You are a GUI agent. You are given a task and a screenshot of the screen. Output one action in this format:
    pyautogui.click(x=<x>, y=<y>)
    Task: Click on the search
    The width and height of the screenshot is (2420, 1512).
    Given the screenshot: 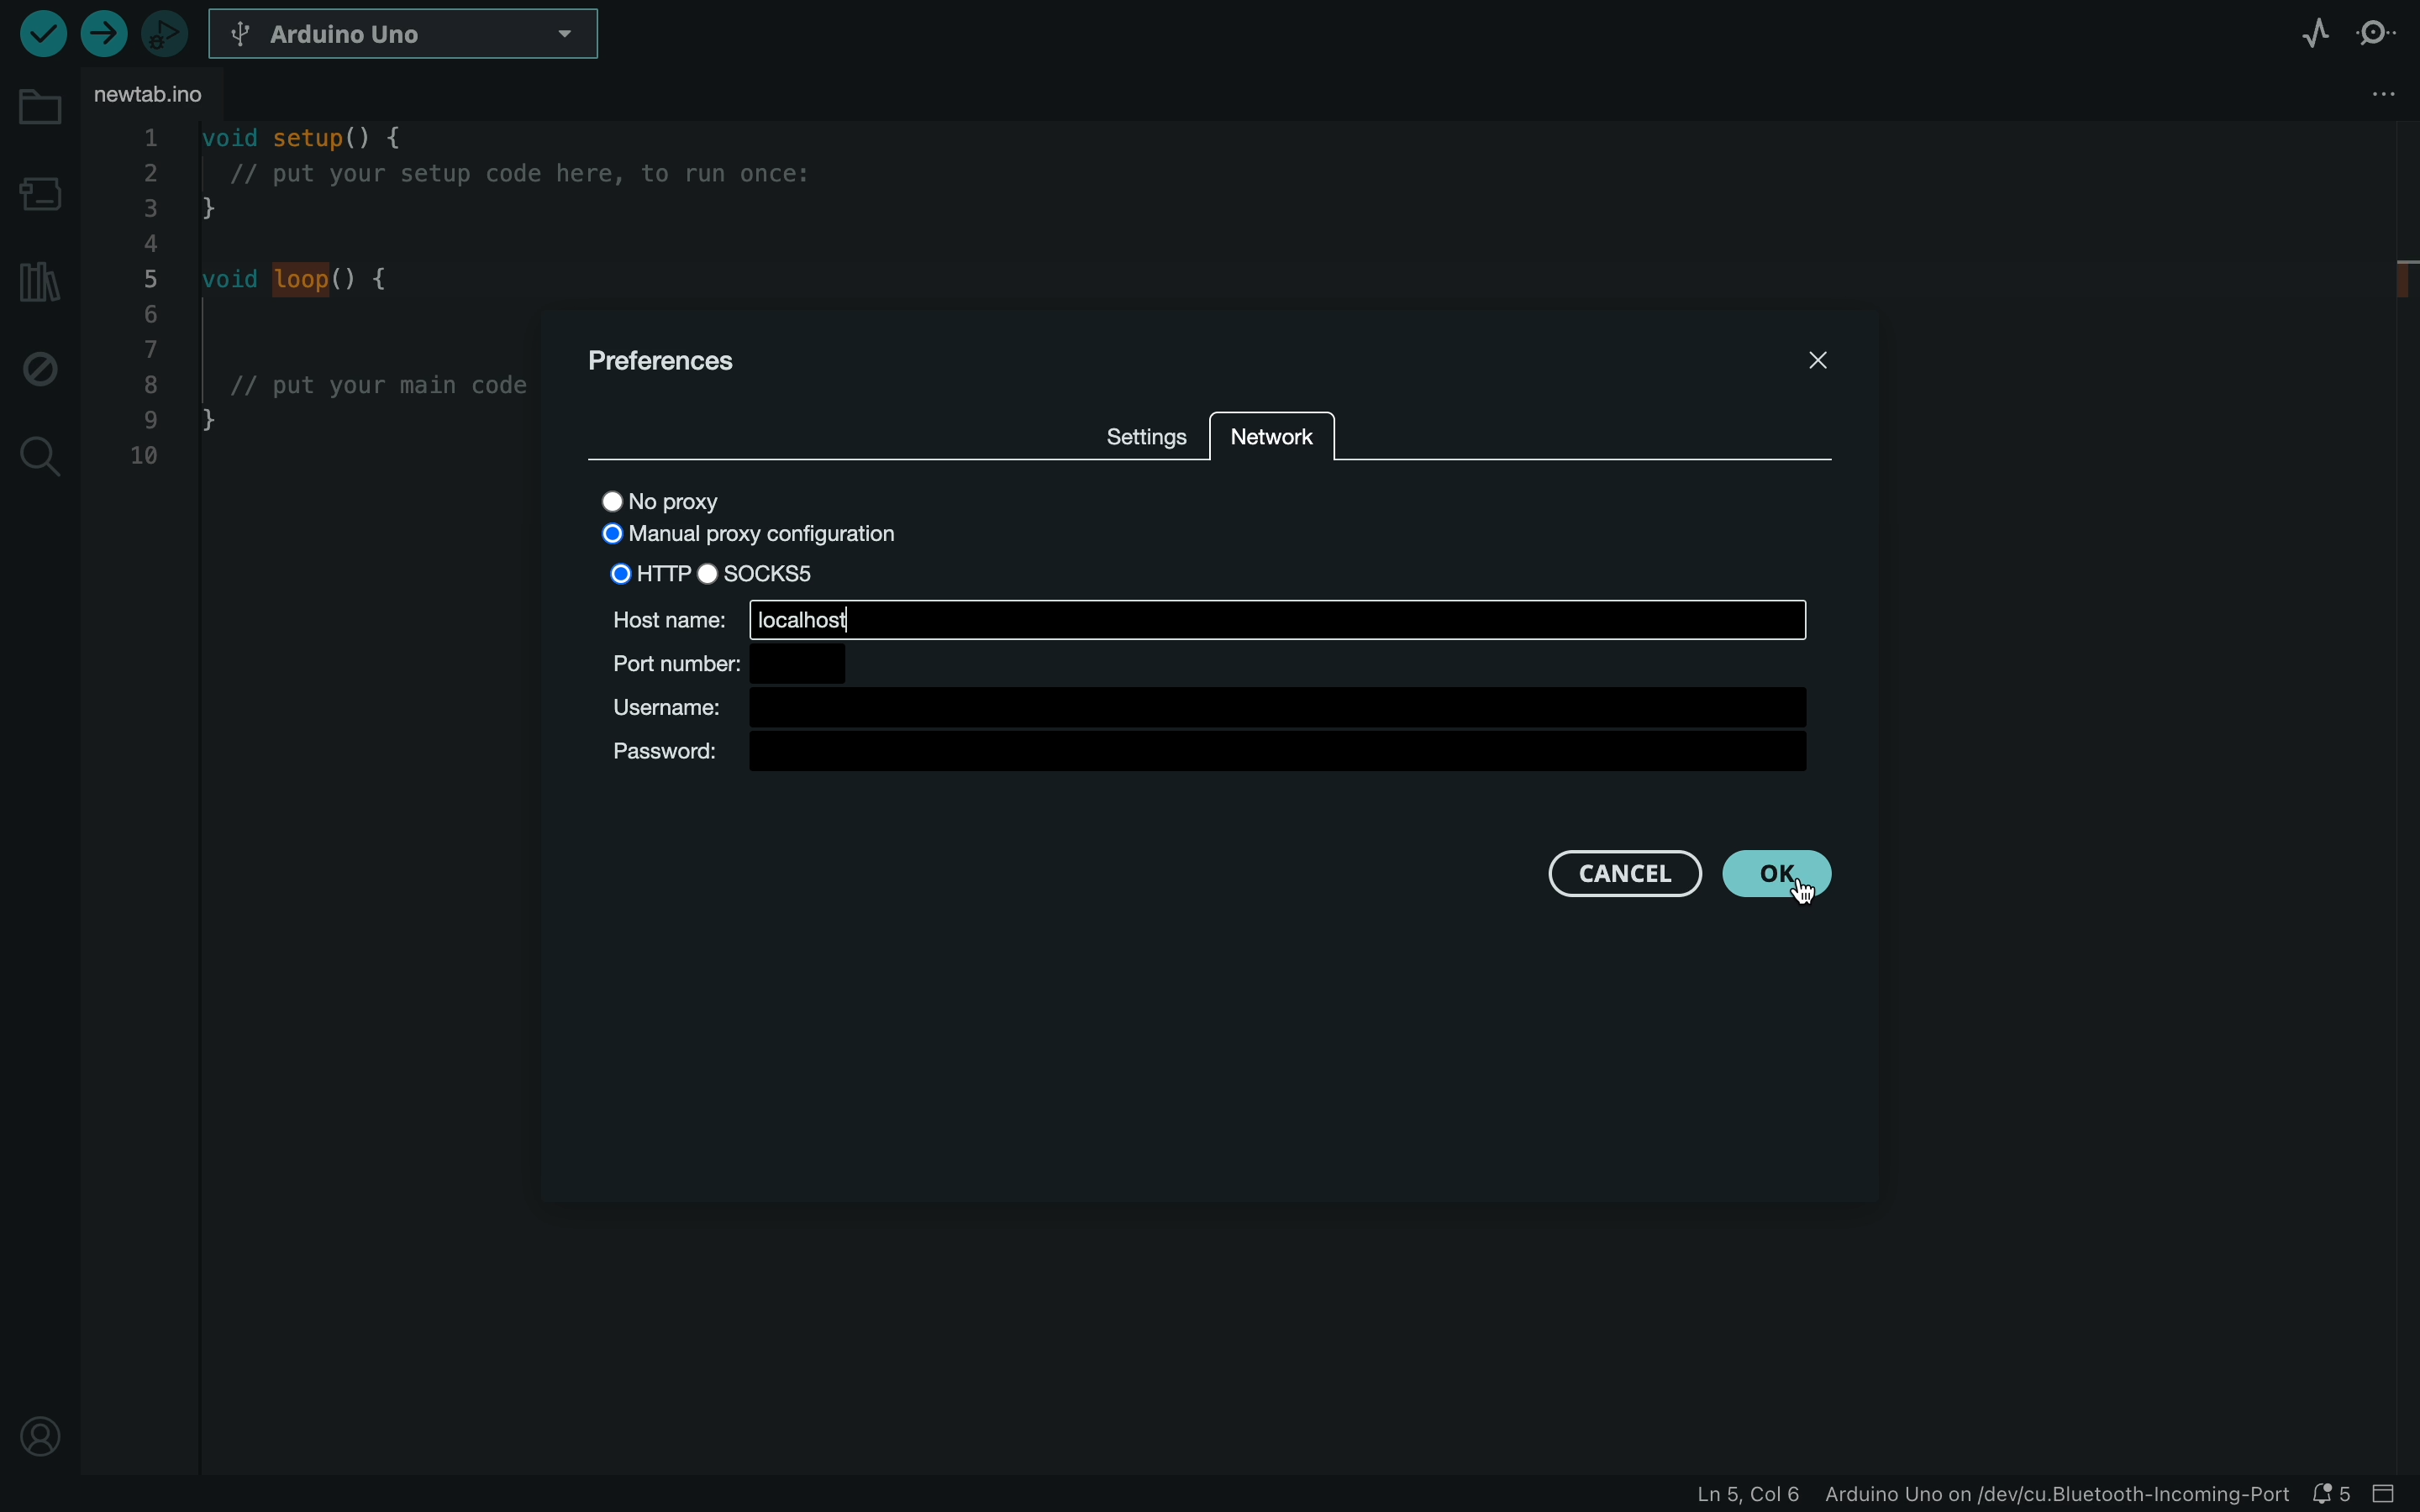 What is the action you would take?
    pyautogui.click(x=37, y=455)
    